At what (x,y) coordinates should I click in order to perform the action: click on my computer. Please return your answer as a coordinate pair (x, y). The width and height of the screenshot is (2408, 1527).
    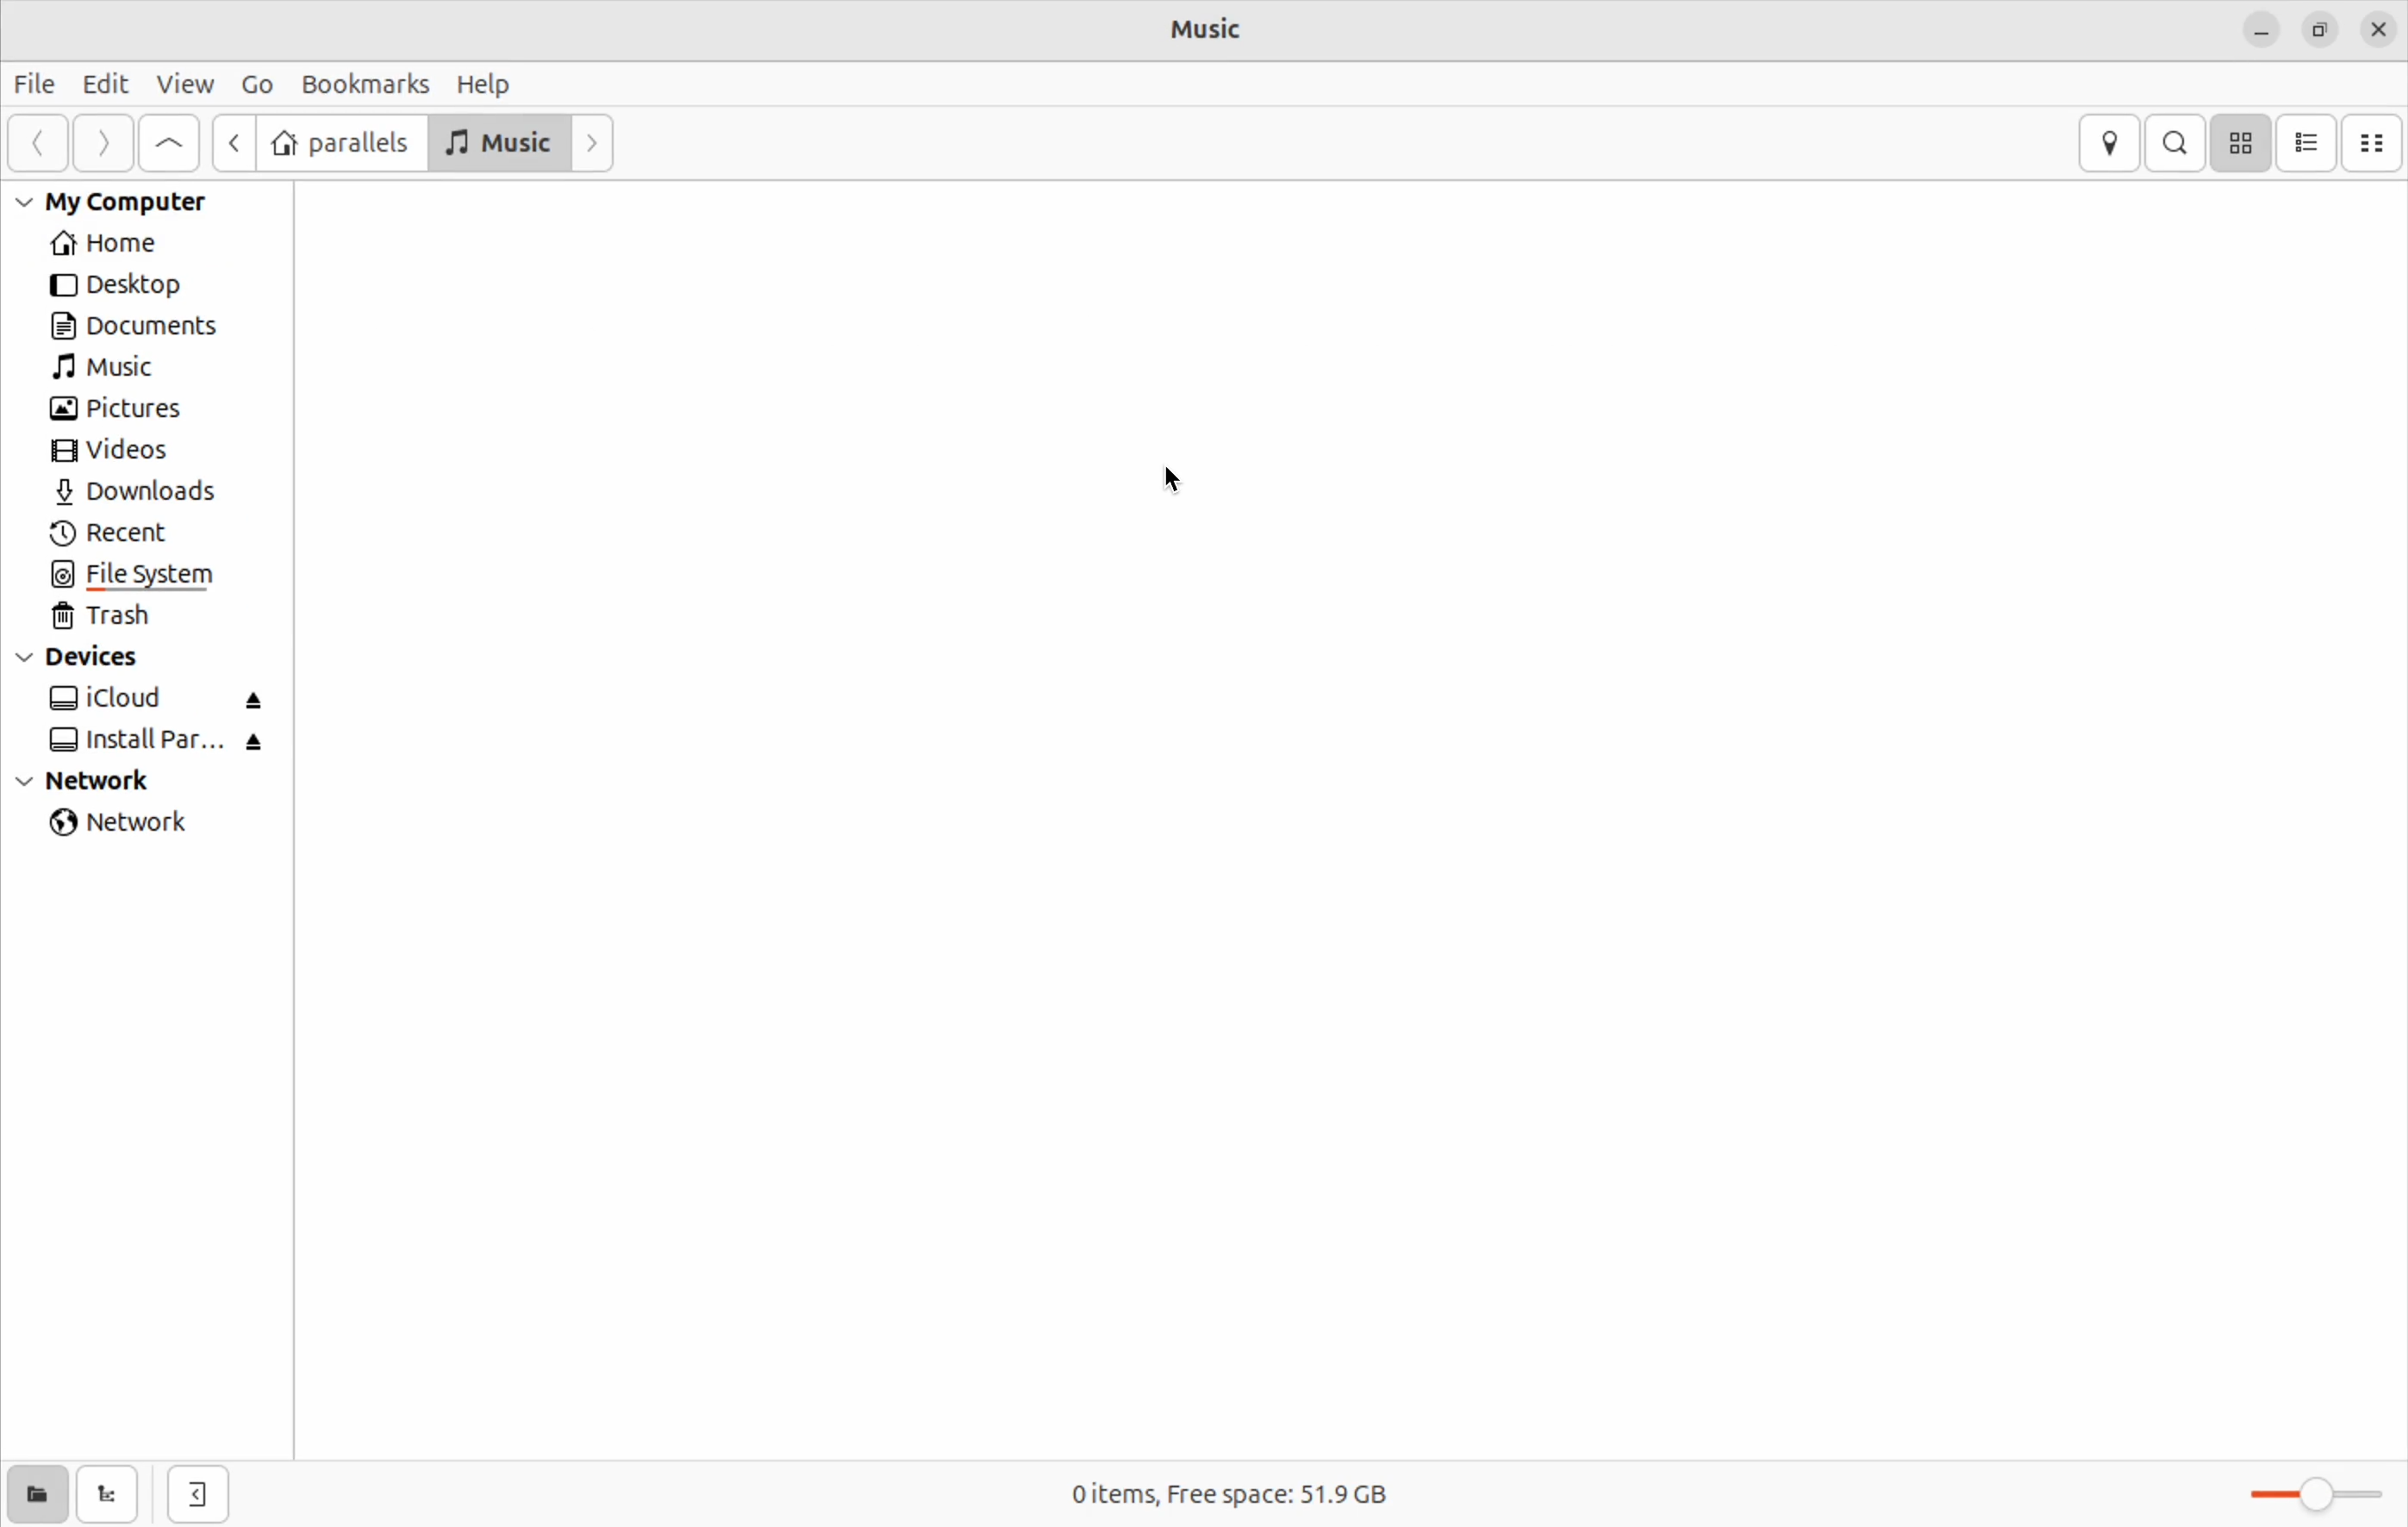
    Looking at the image, I should click on (130, 201).